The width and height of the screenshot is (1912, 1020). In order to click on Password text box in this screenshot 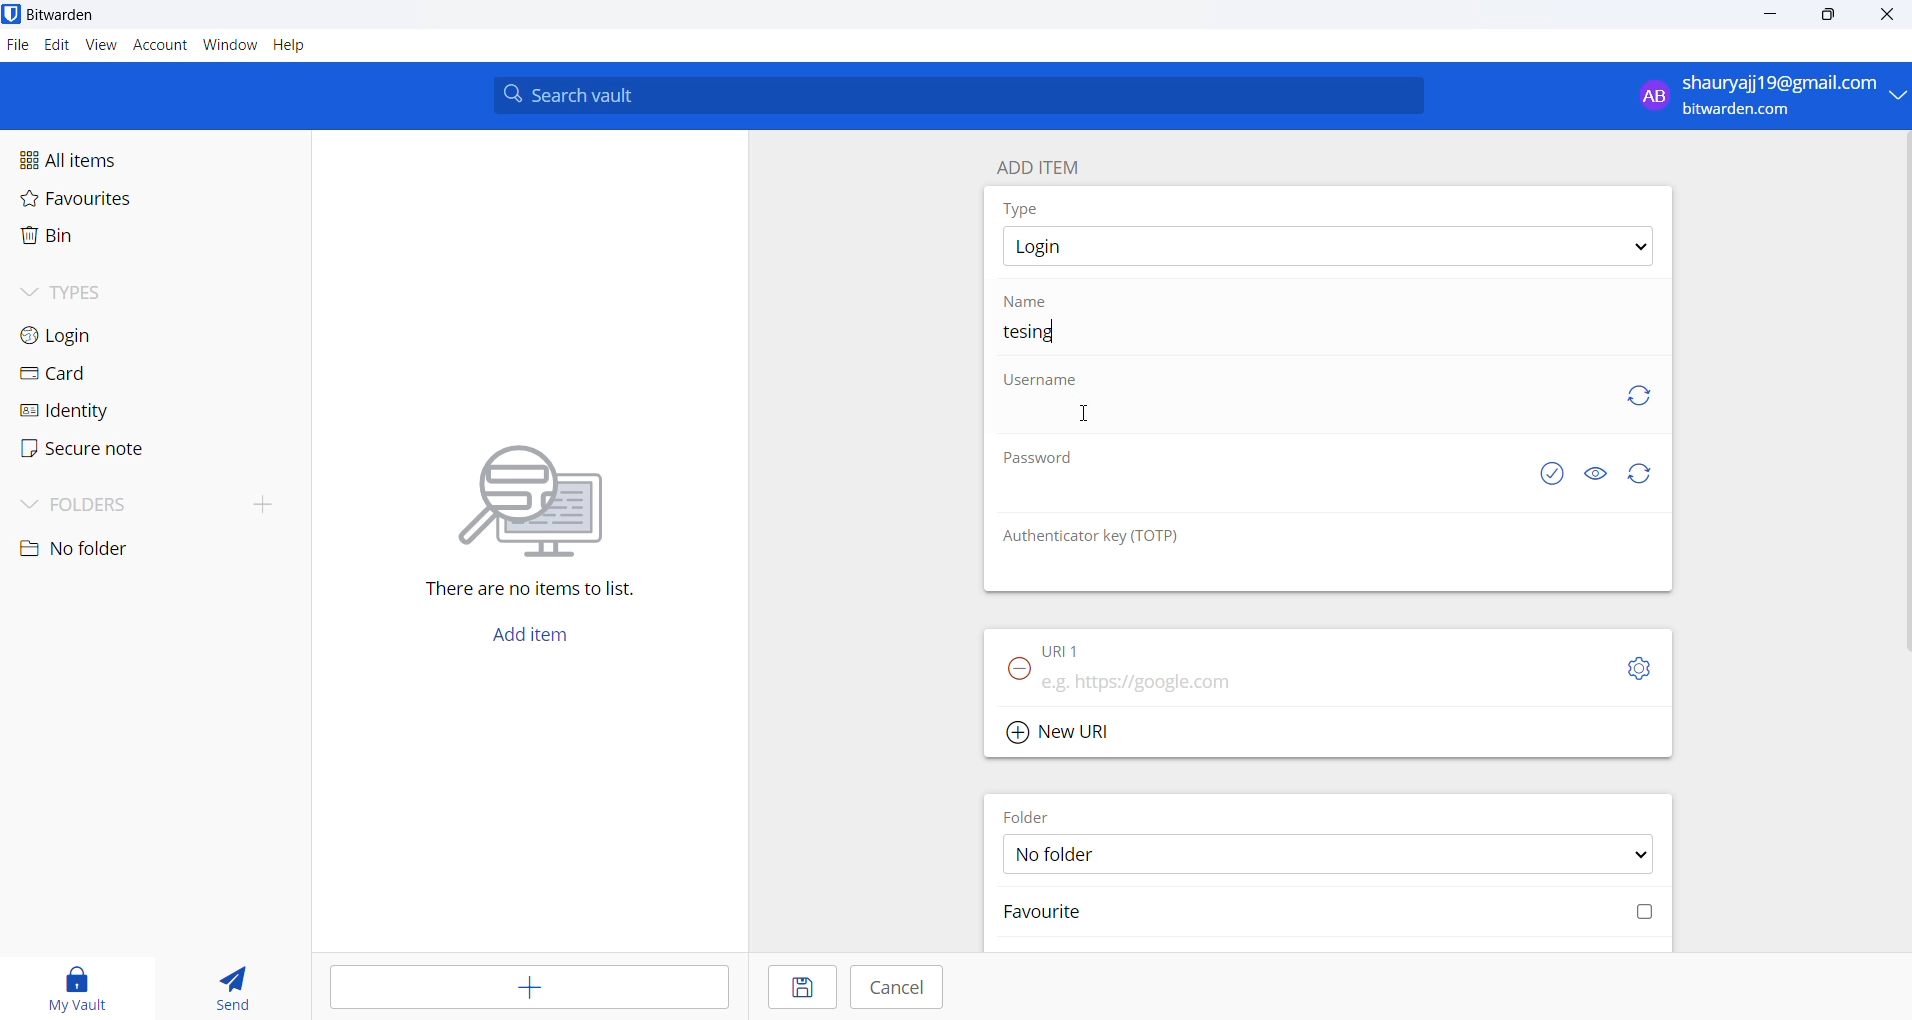, I will do `click(1255, 500)`.